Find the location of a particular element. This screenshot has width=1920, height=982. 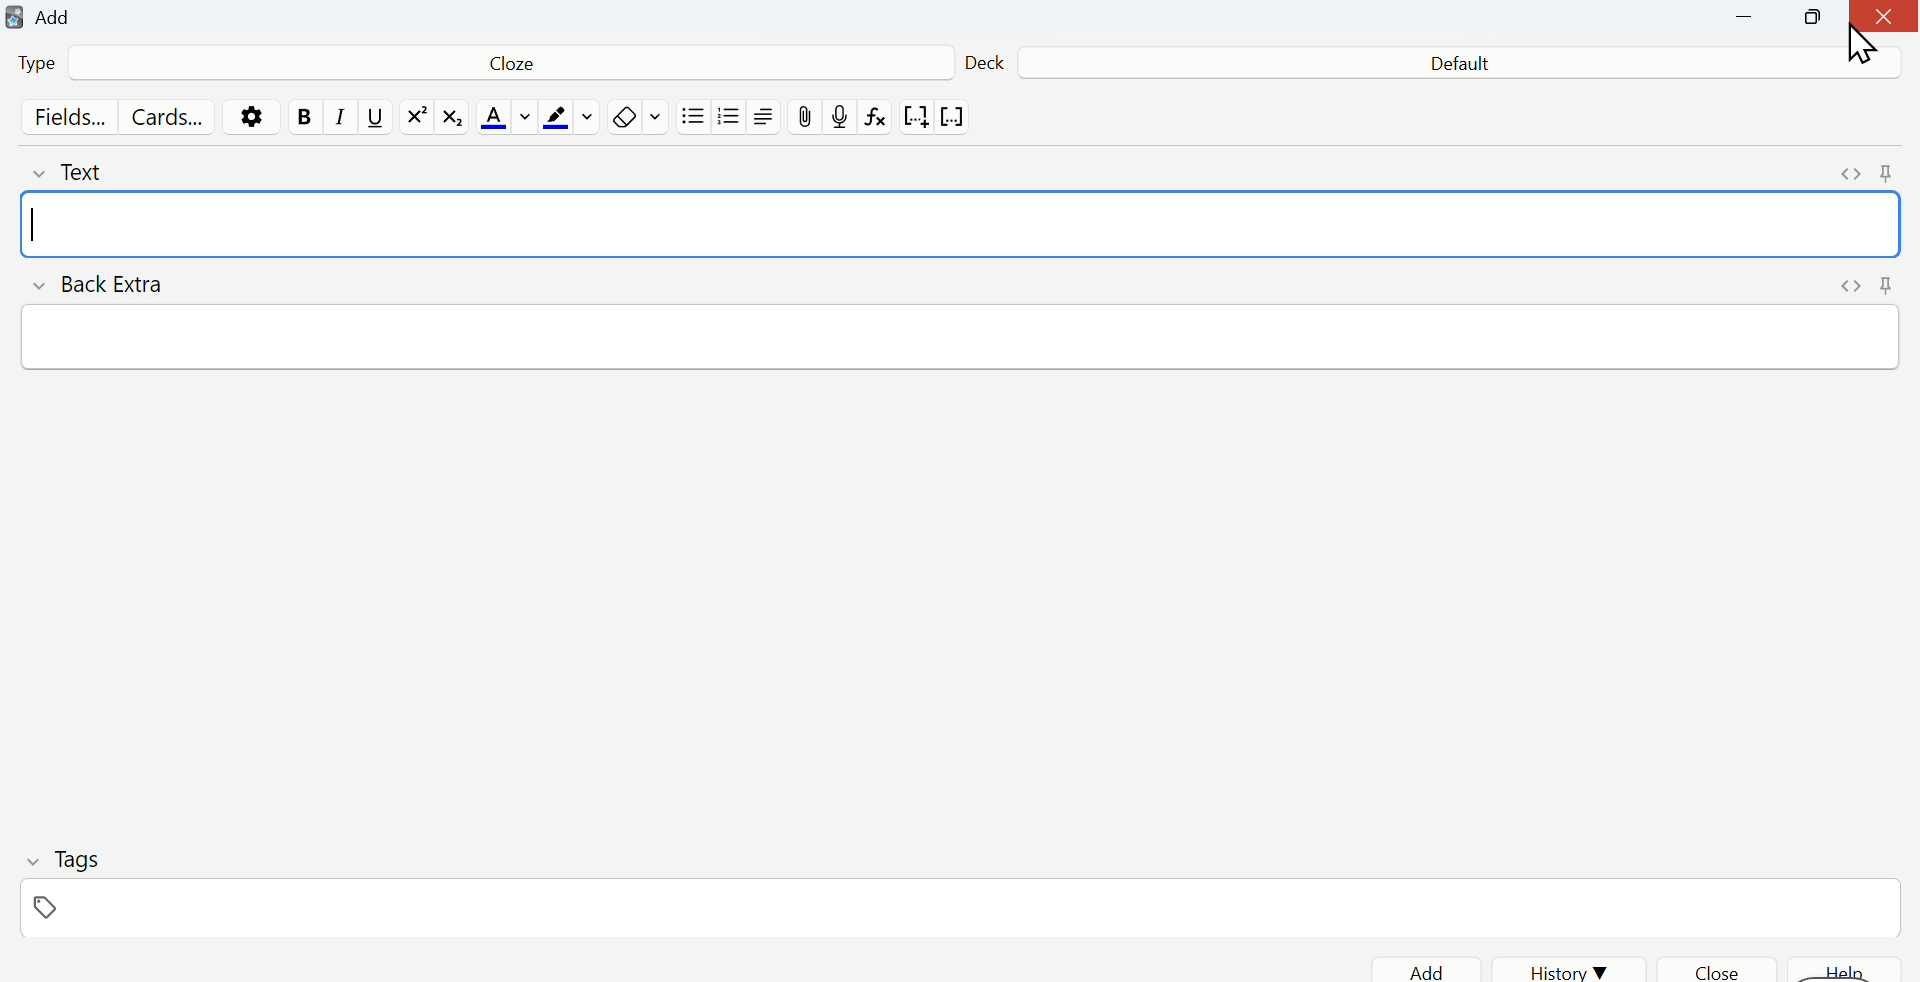

Text cursor is located at coordinates (37, 227).